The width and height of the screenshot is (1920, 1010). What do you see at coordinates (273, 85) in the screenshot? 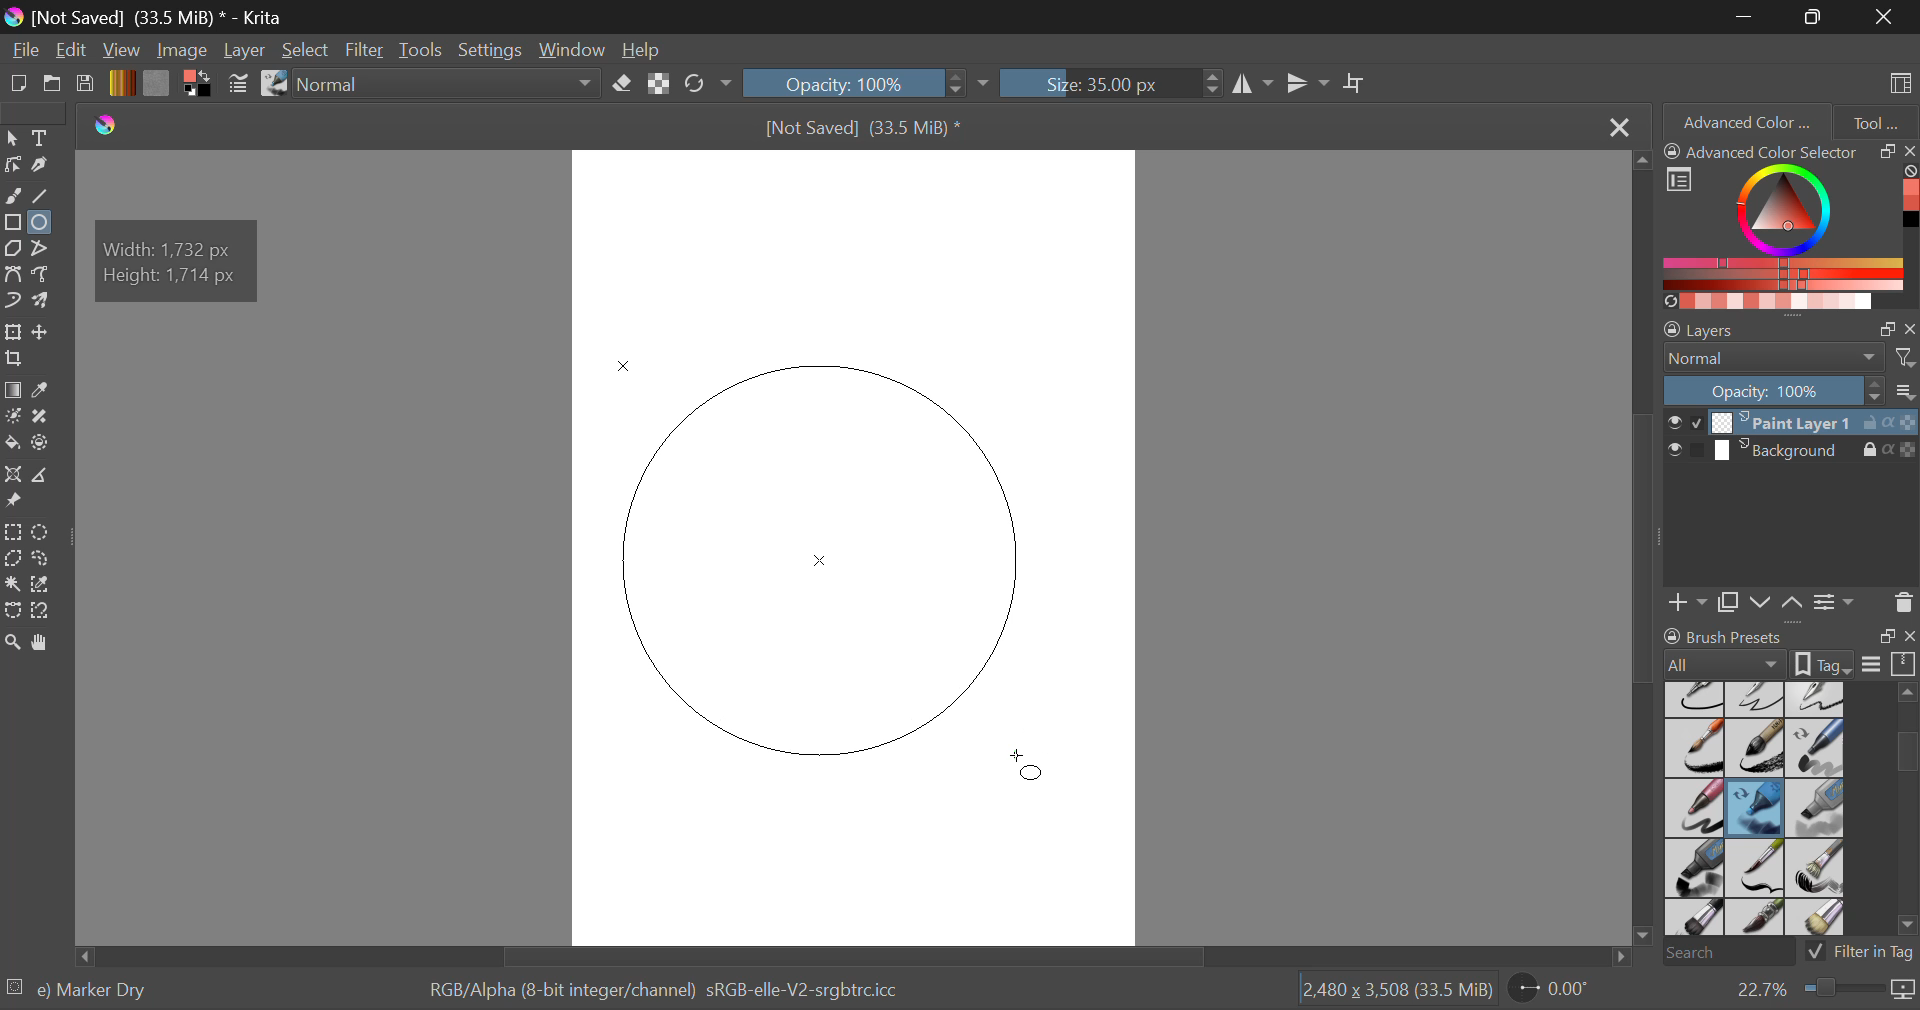
I see `Stroke Type` at bounding box center [273, 85].